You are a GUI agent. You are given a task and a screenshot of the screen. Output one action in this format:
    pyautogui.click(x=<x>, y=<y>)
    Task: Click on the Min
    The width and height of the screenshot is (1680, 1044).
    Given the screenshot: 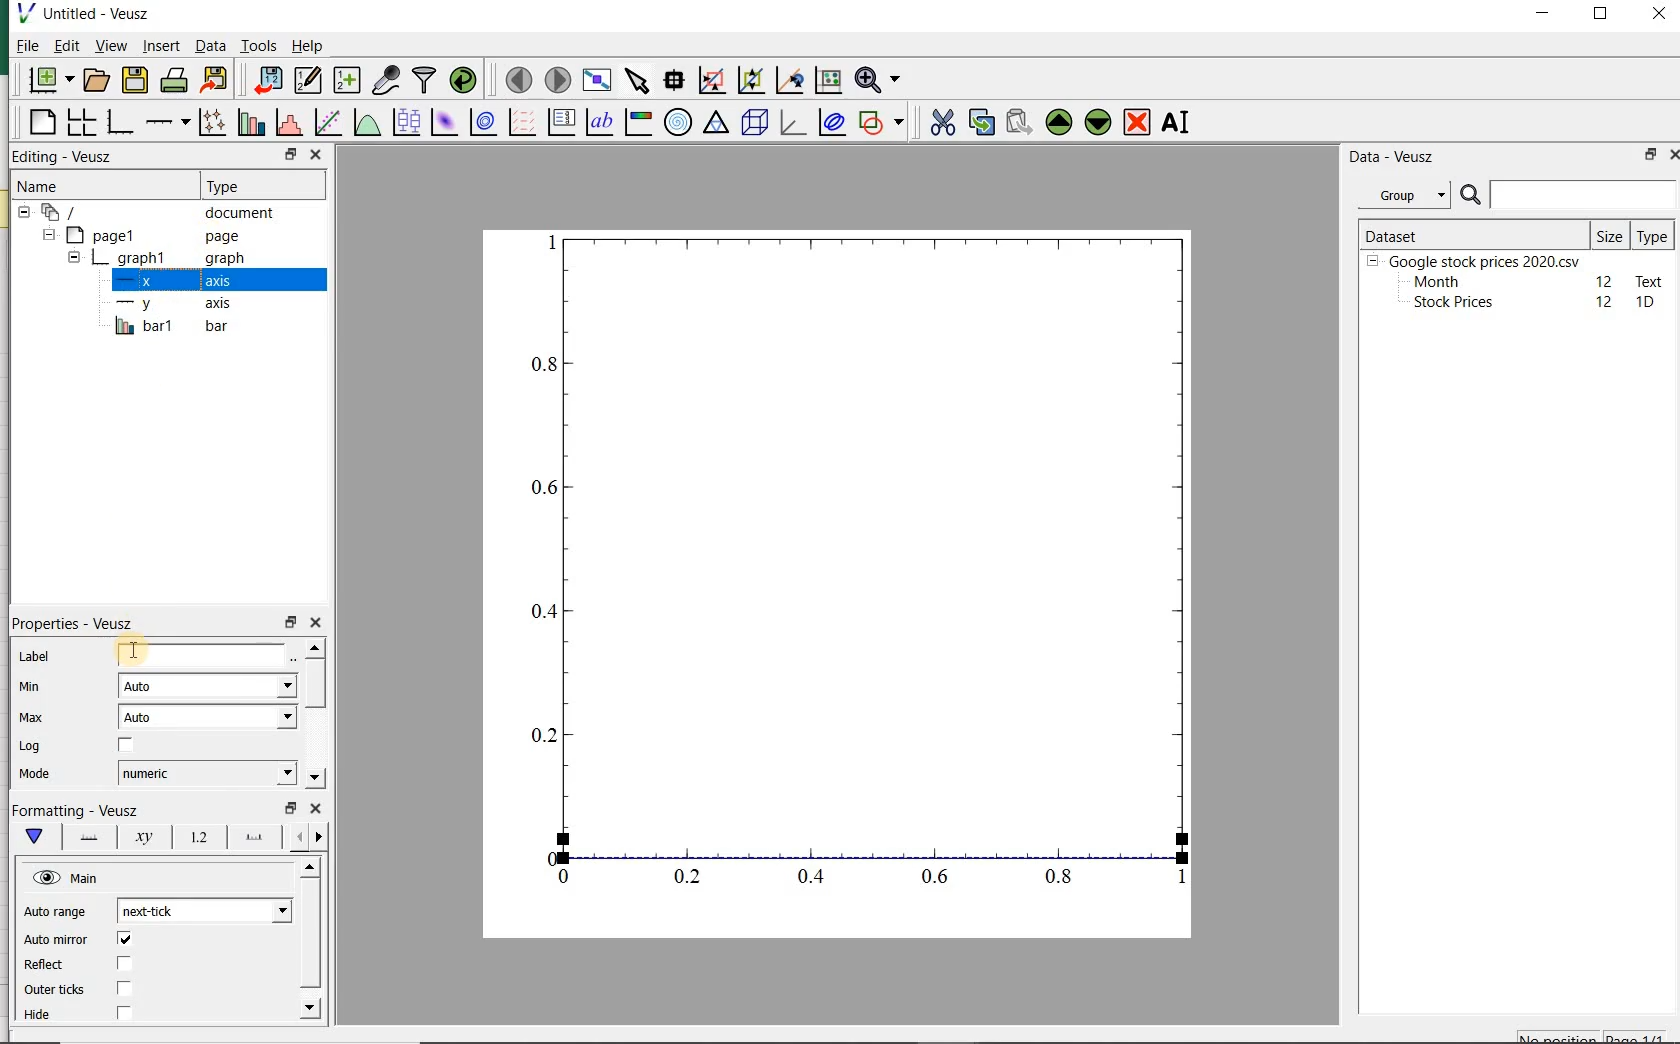 What is the action you would take?
    pyautogui.click(x=32, y=688)
    